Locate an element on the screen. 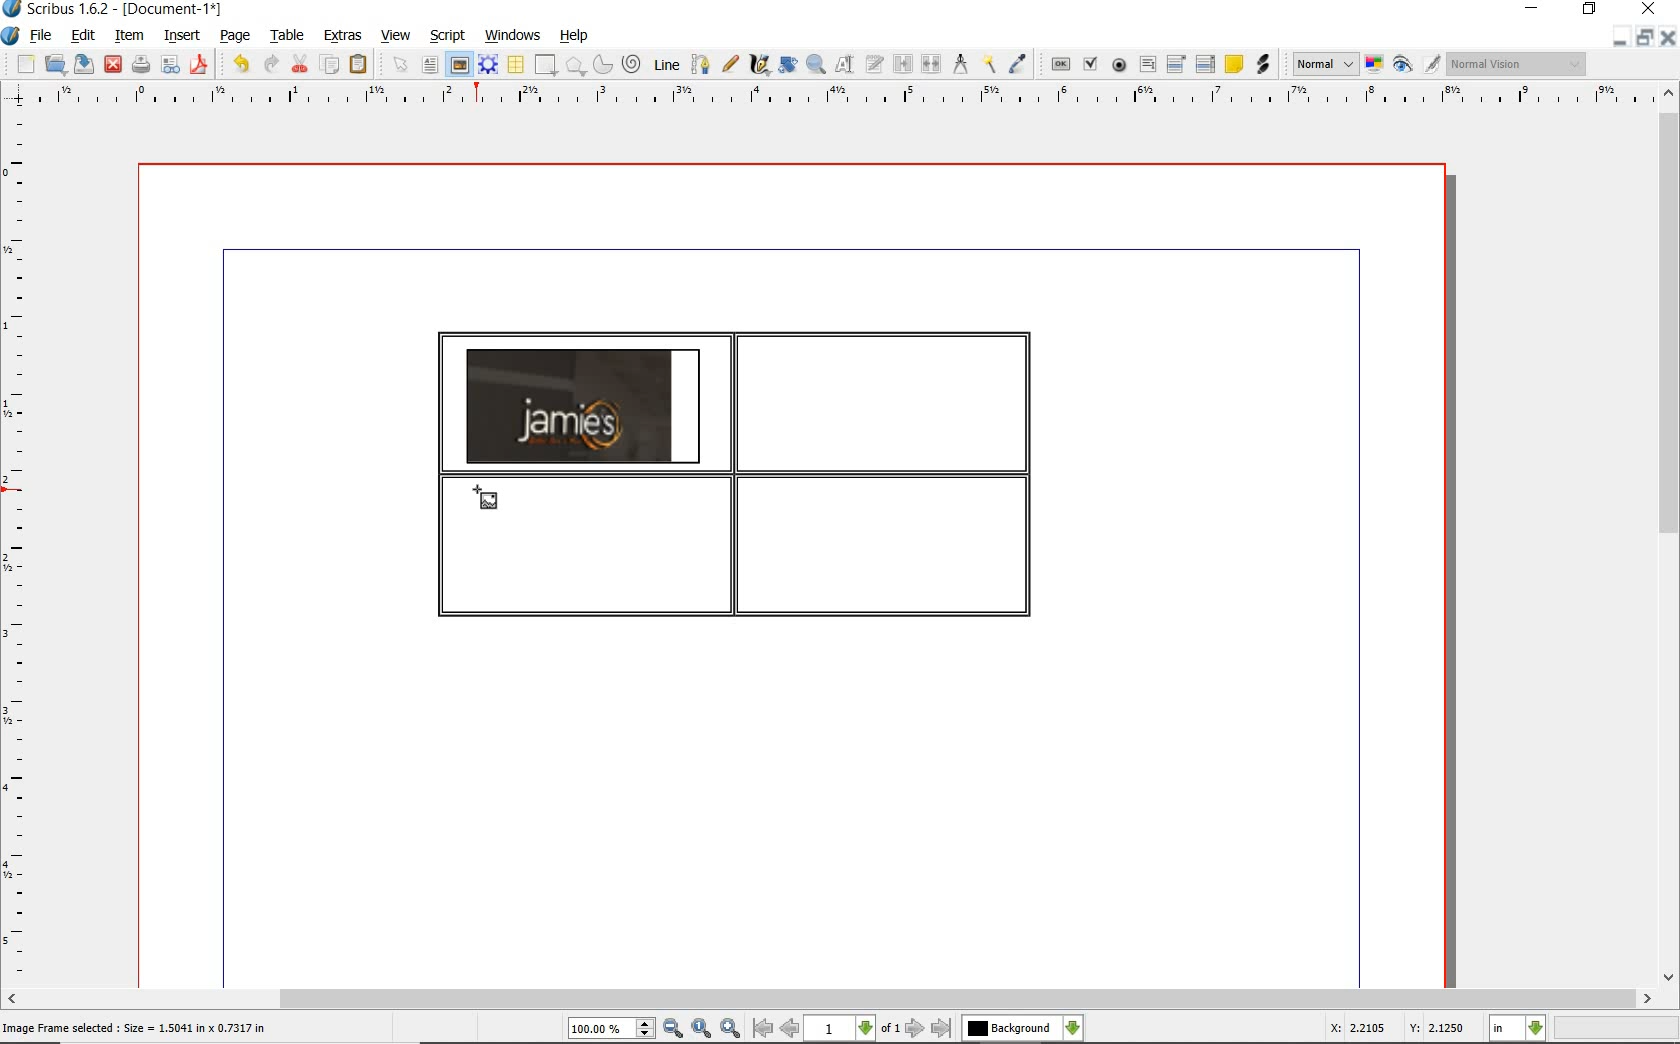  unlink text frames is located at coordinates (933, 64).